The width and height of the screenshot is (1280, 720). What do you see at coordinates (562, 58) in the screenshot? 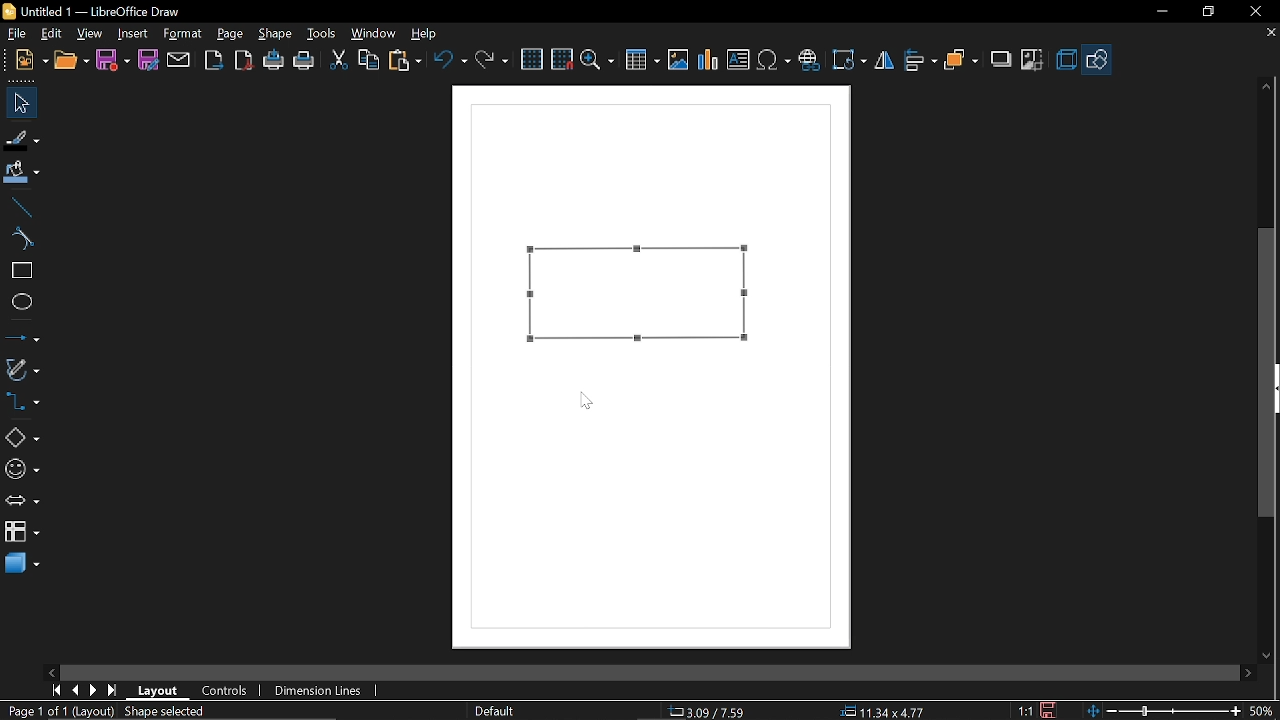
I see `snap to grid` at bounding box center [562, 58].